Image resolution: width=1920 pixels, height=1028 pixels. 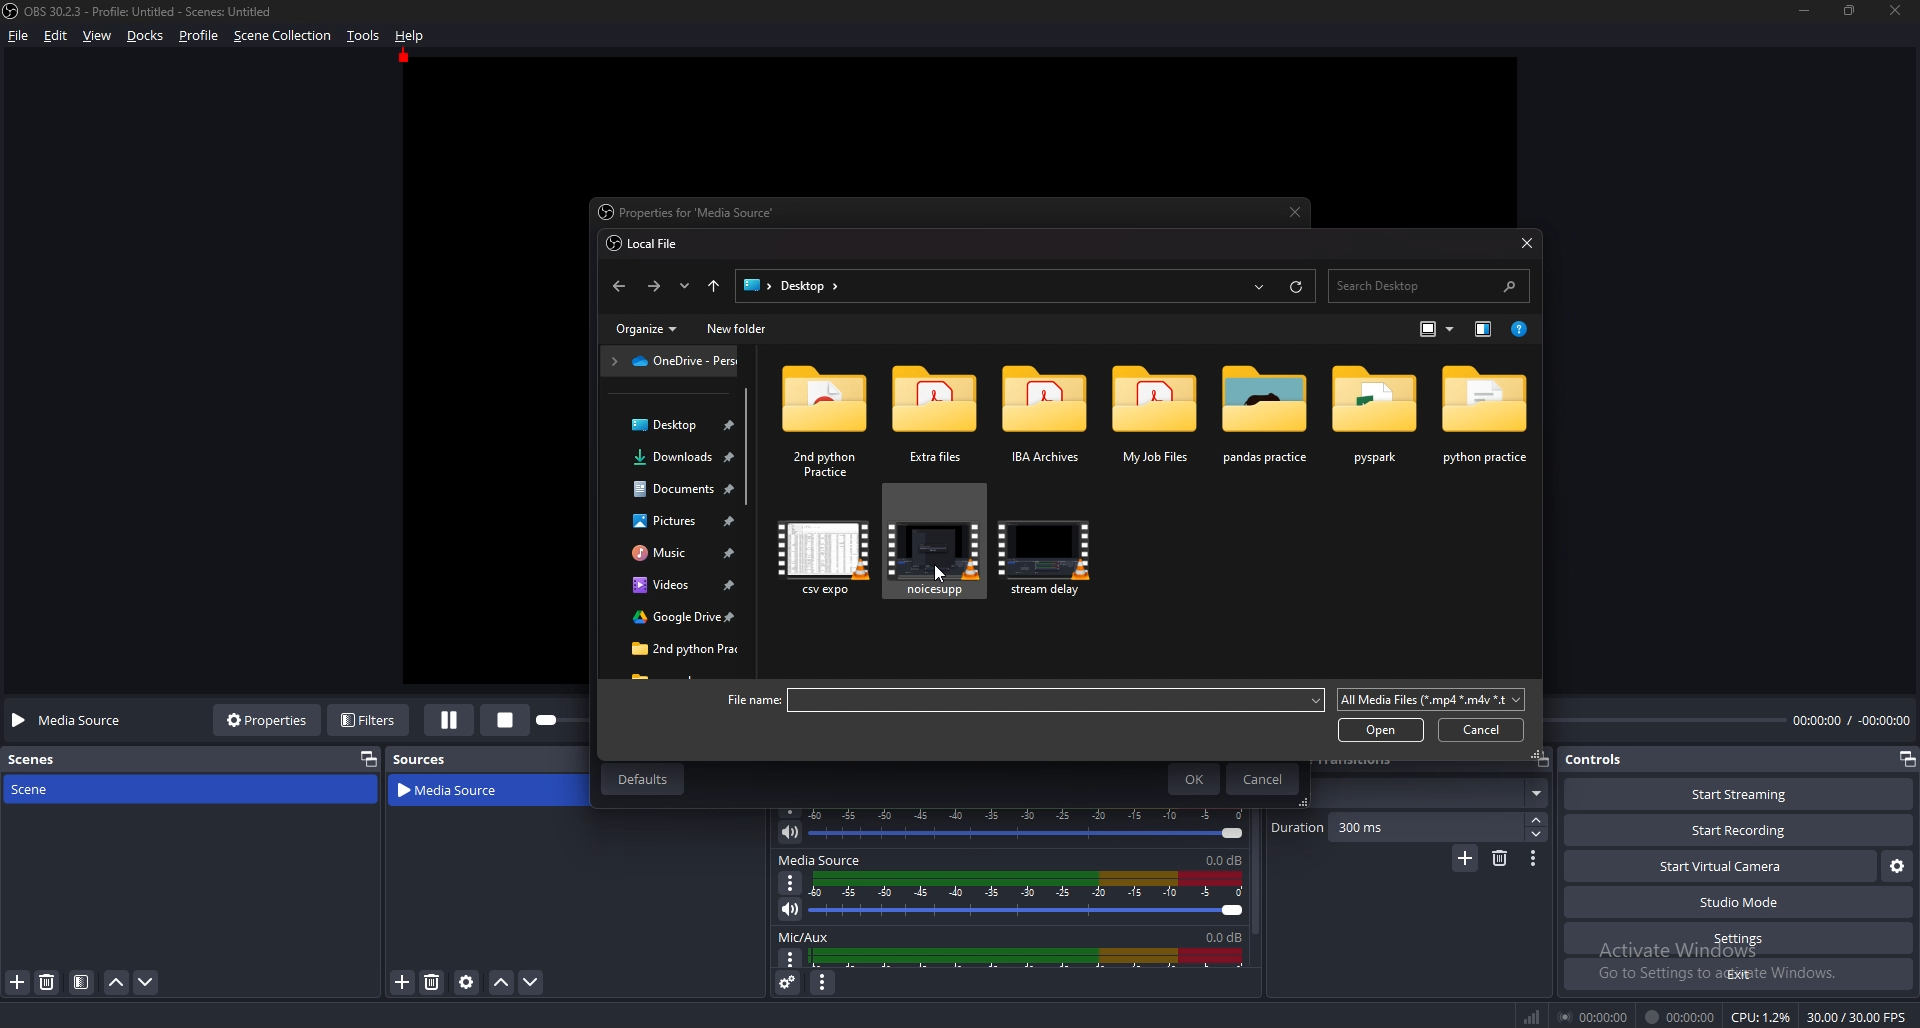 I want to click on upto desktop, so click(x=715, y=287).